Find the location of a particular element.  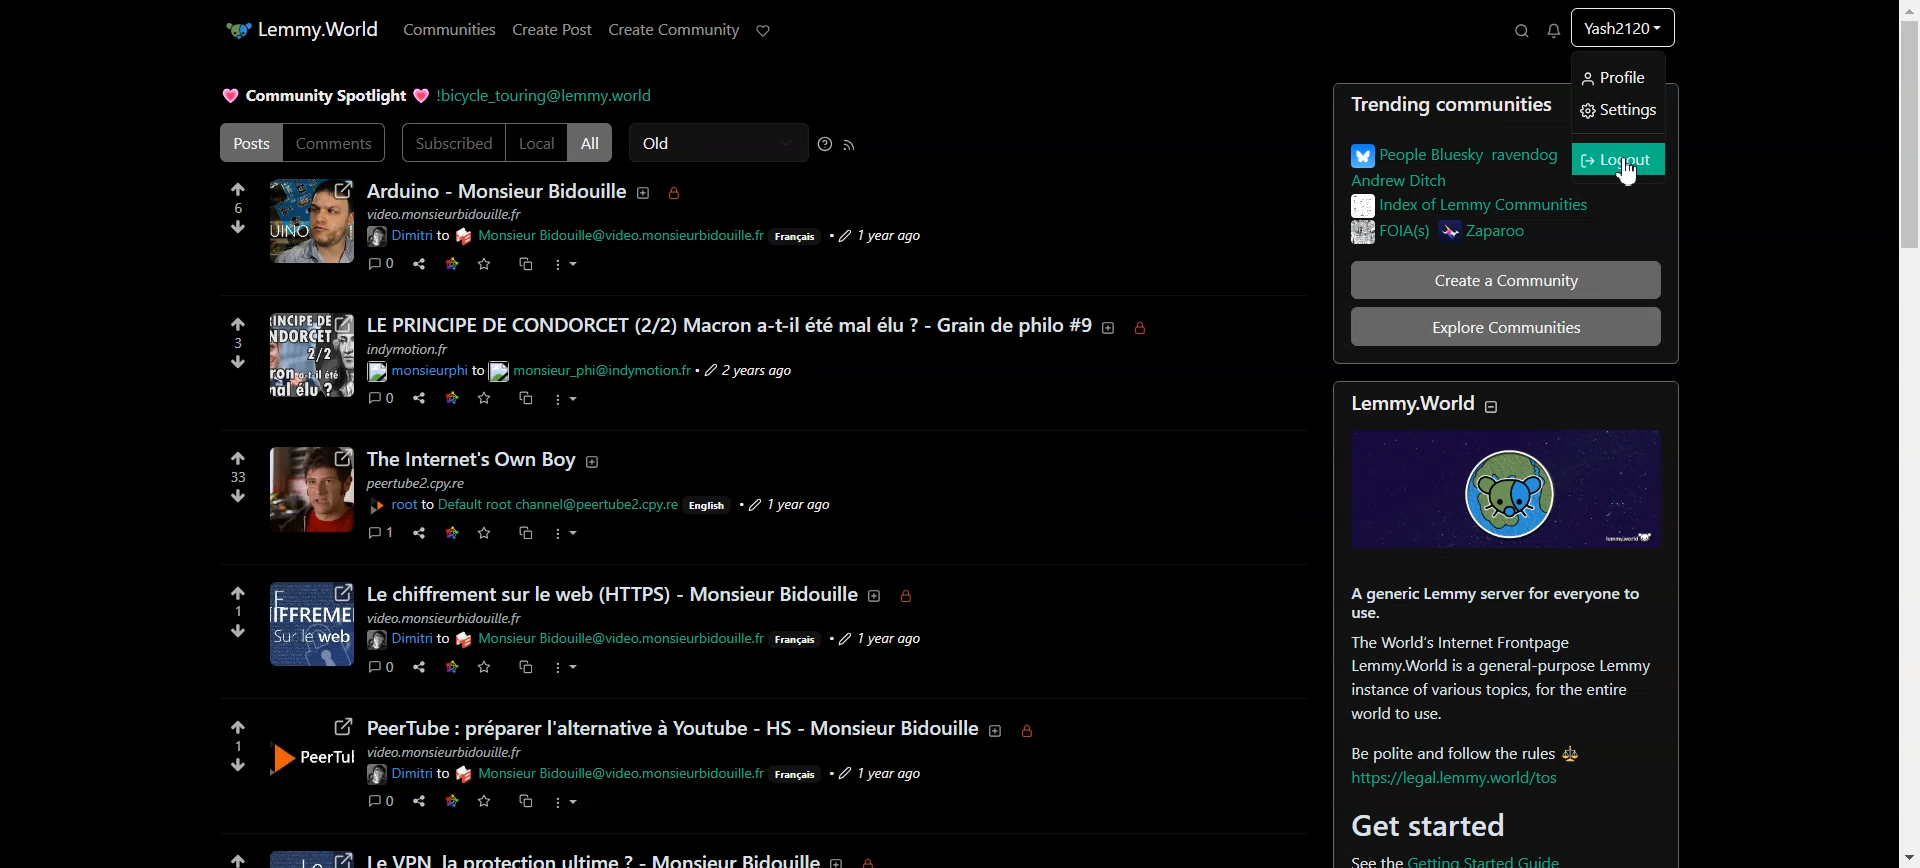

about is located at coordinates (840, 859).